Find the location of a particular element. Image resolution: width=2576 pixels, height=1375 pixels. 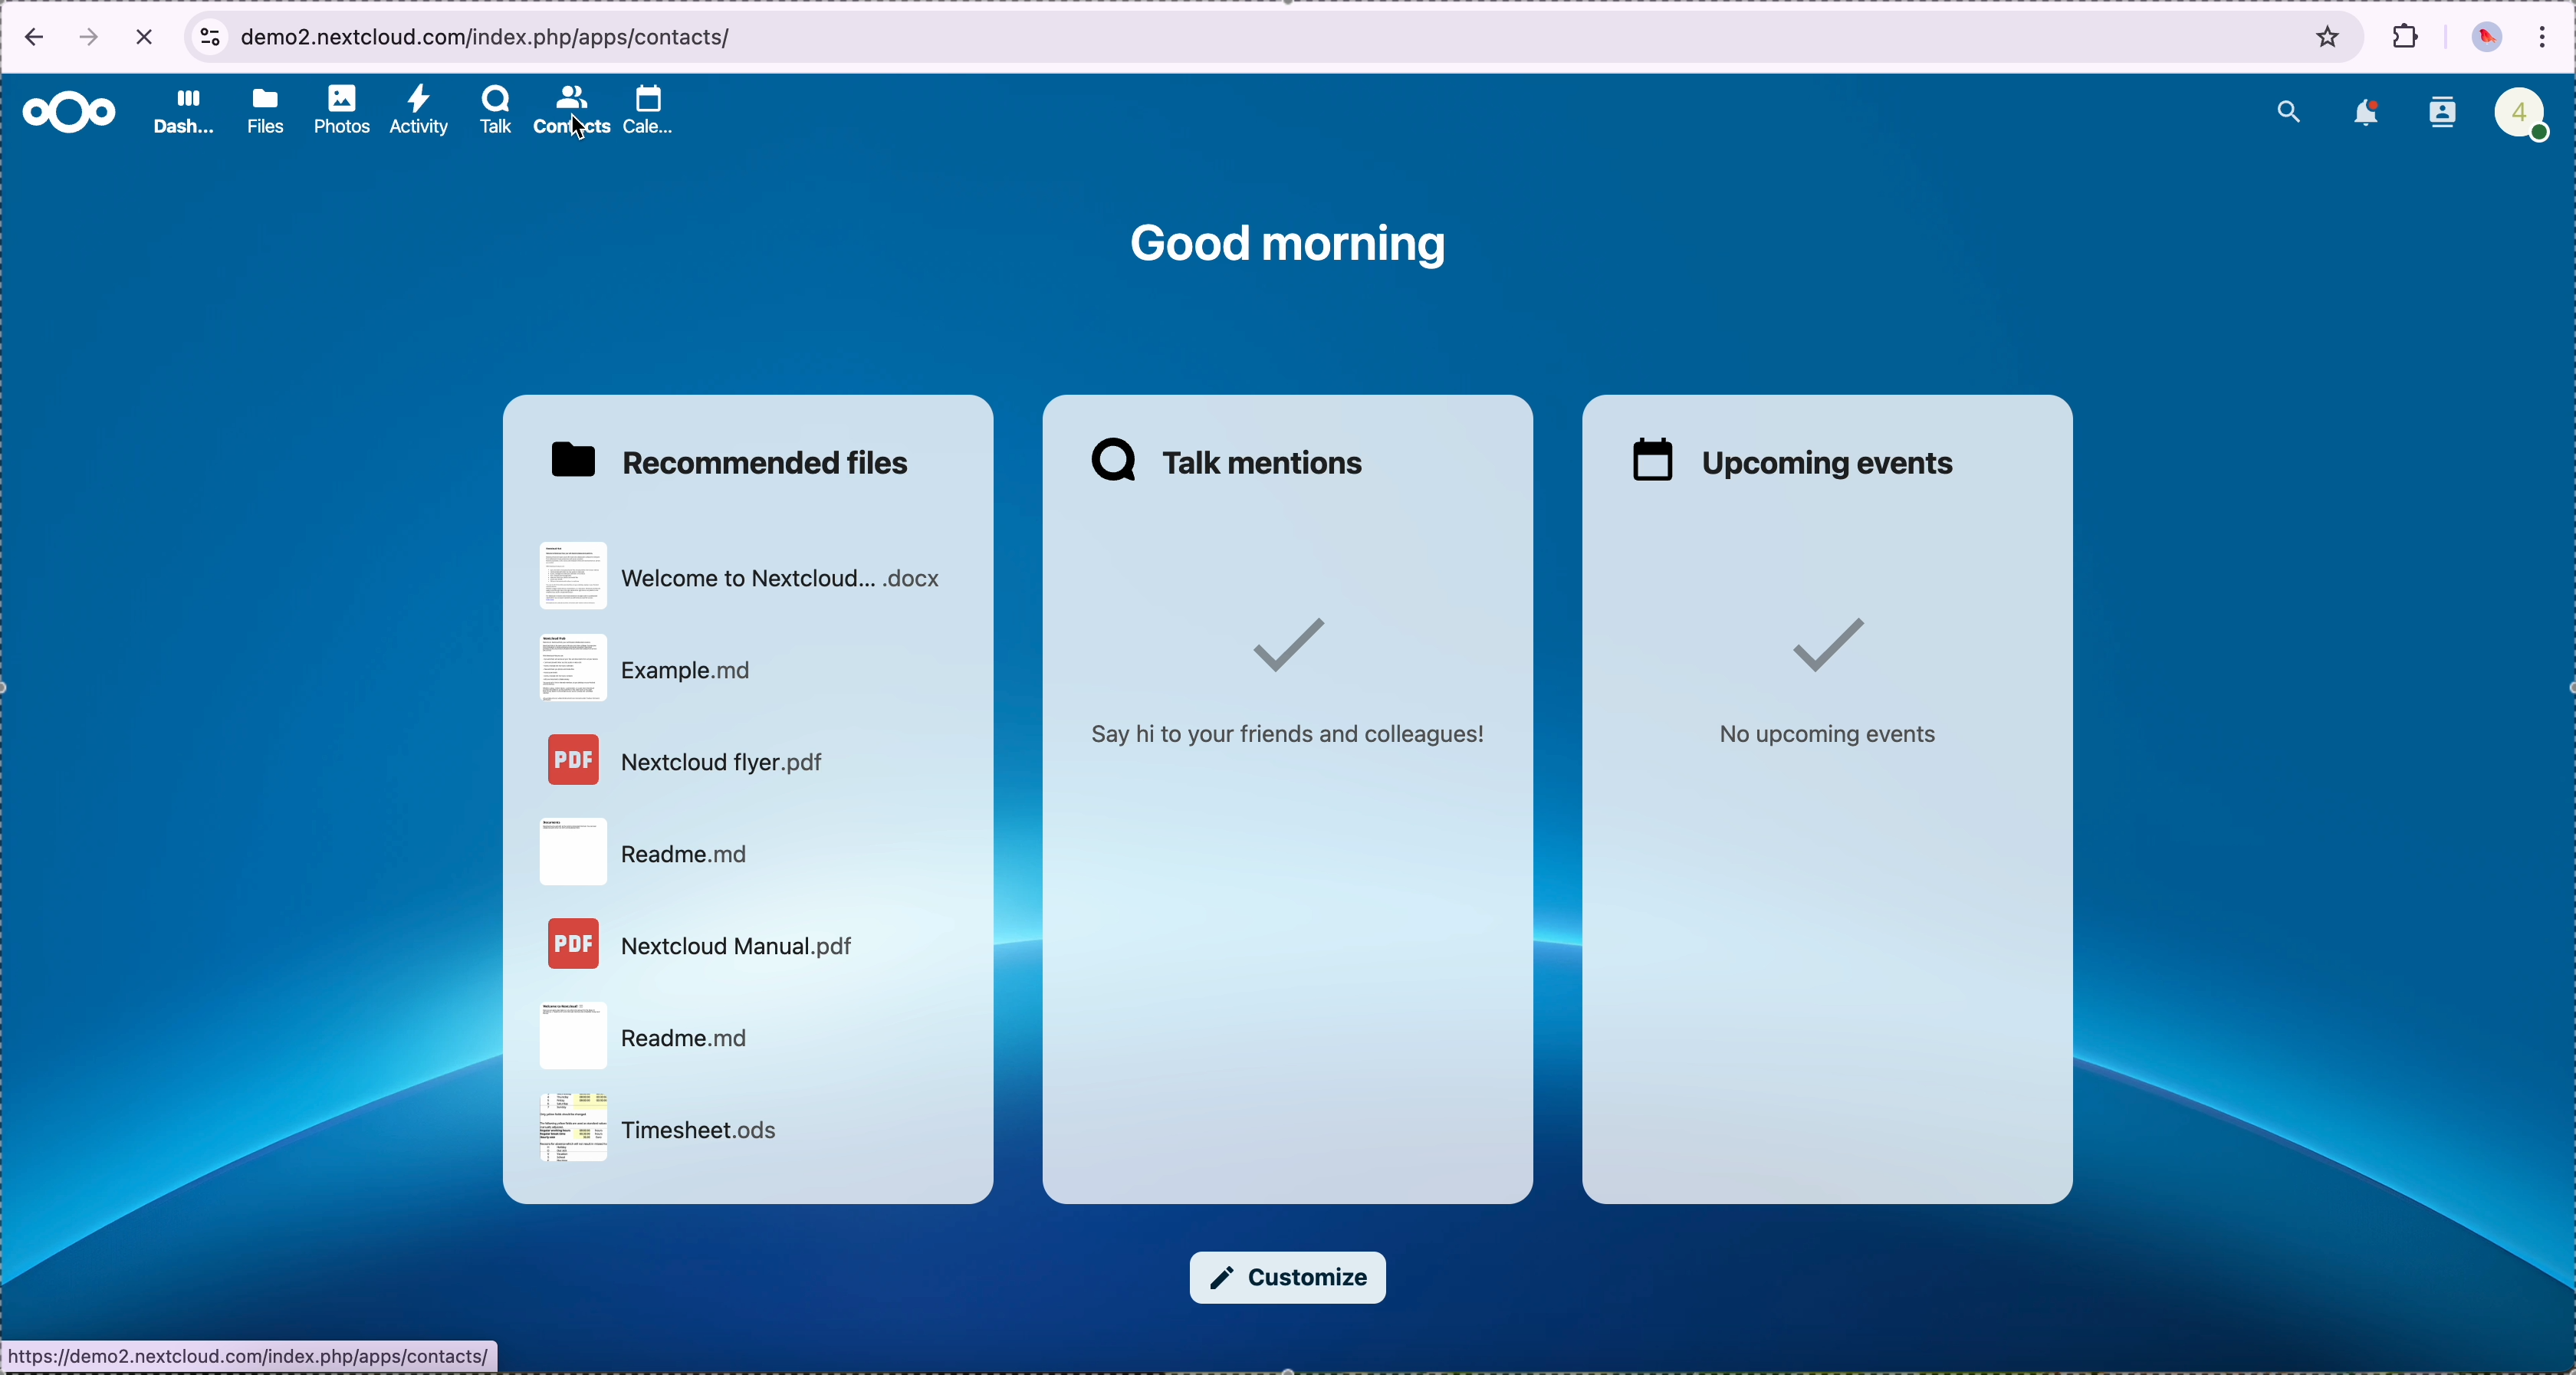

click on contacts is located at coordinates (570, 112).